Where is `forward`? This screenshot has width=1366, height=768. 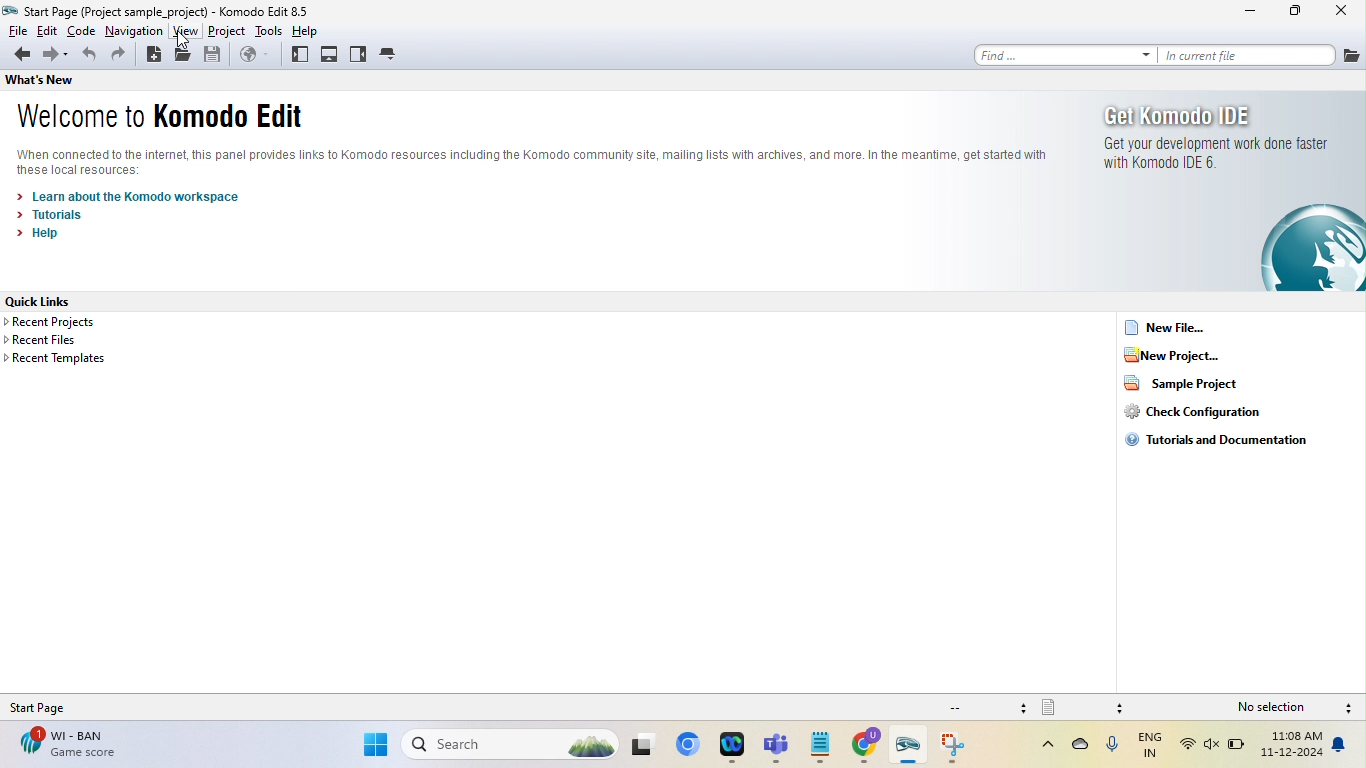
forward is located at coordinates (57, 55).